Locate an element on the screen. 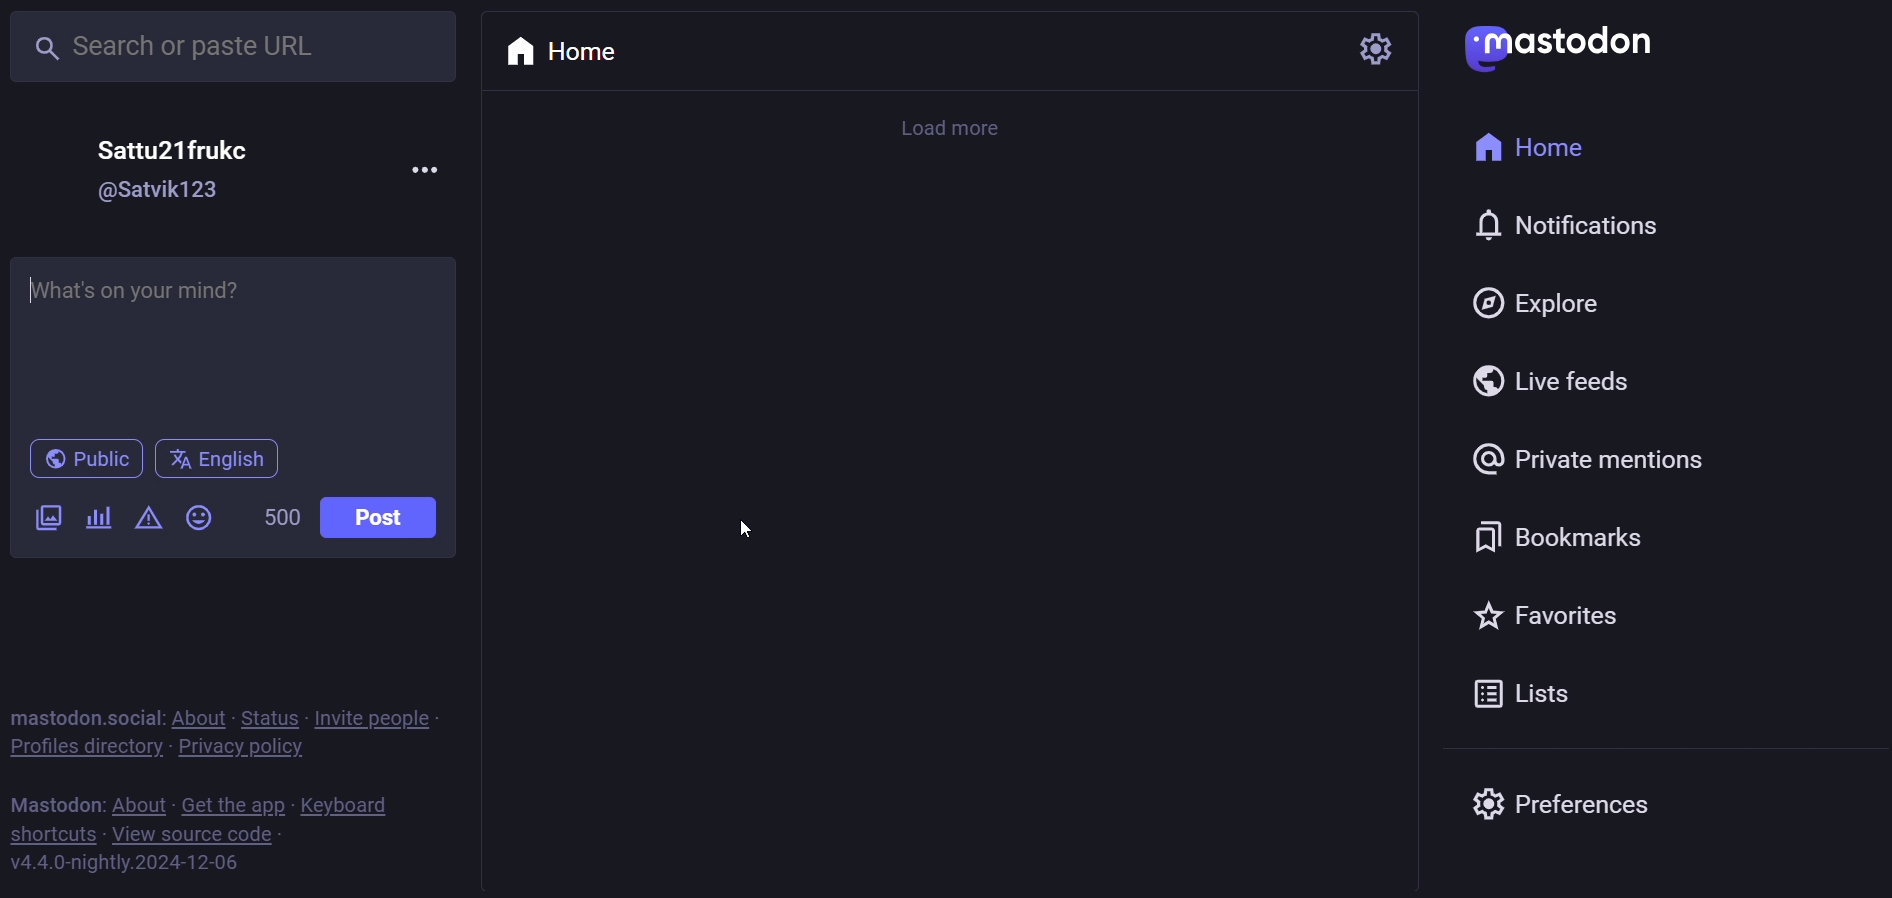 This screenshot has width=1892, height=898. live feed is located at coordinates (1549, 379).